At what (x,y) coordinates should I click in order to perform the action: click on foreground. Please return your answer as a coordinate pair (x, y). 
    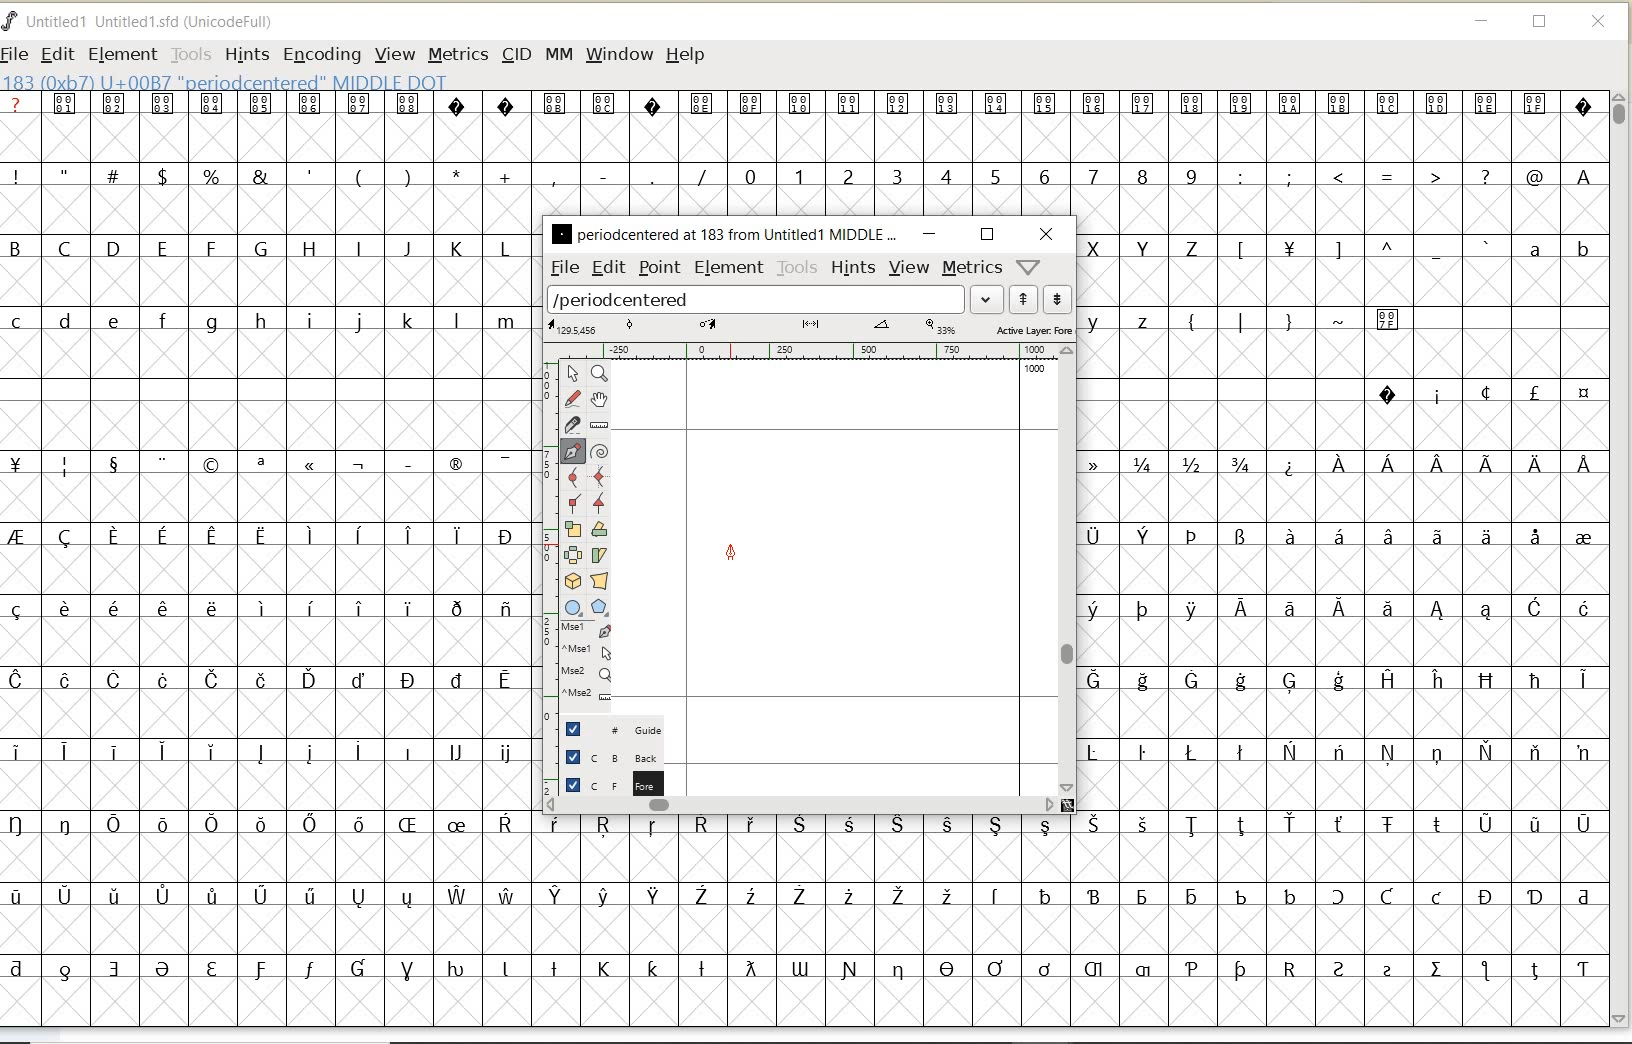
    Looking at the image, I should click on (607, 782).